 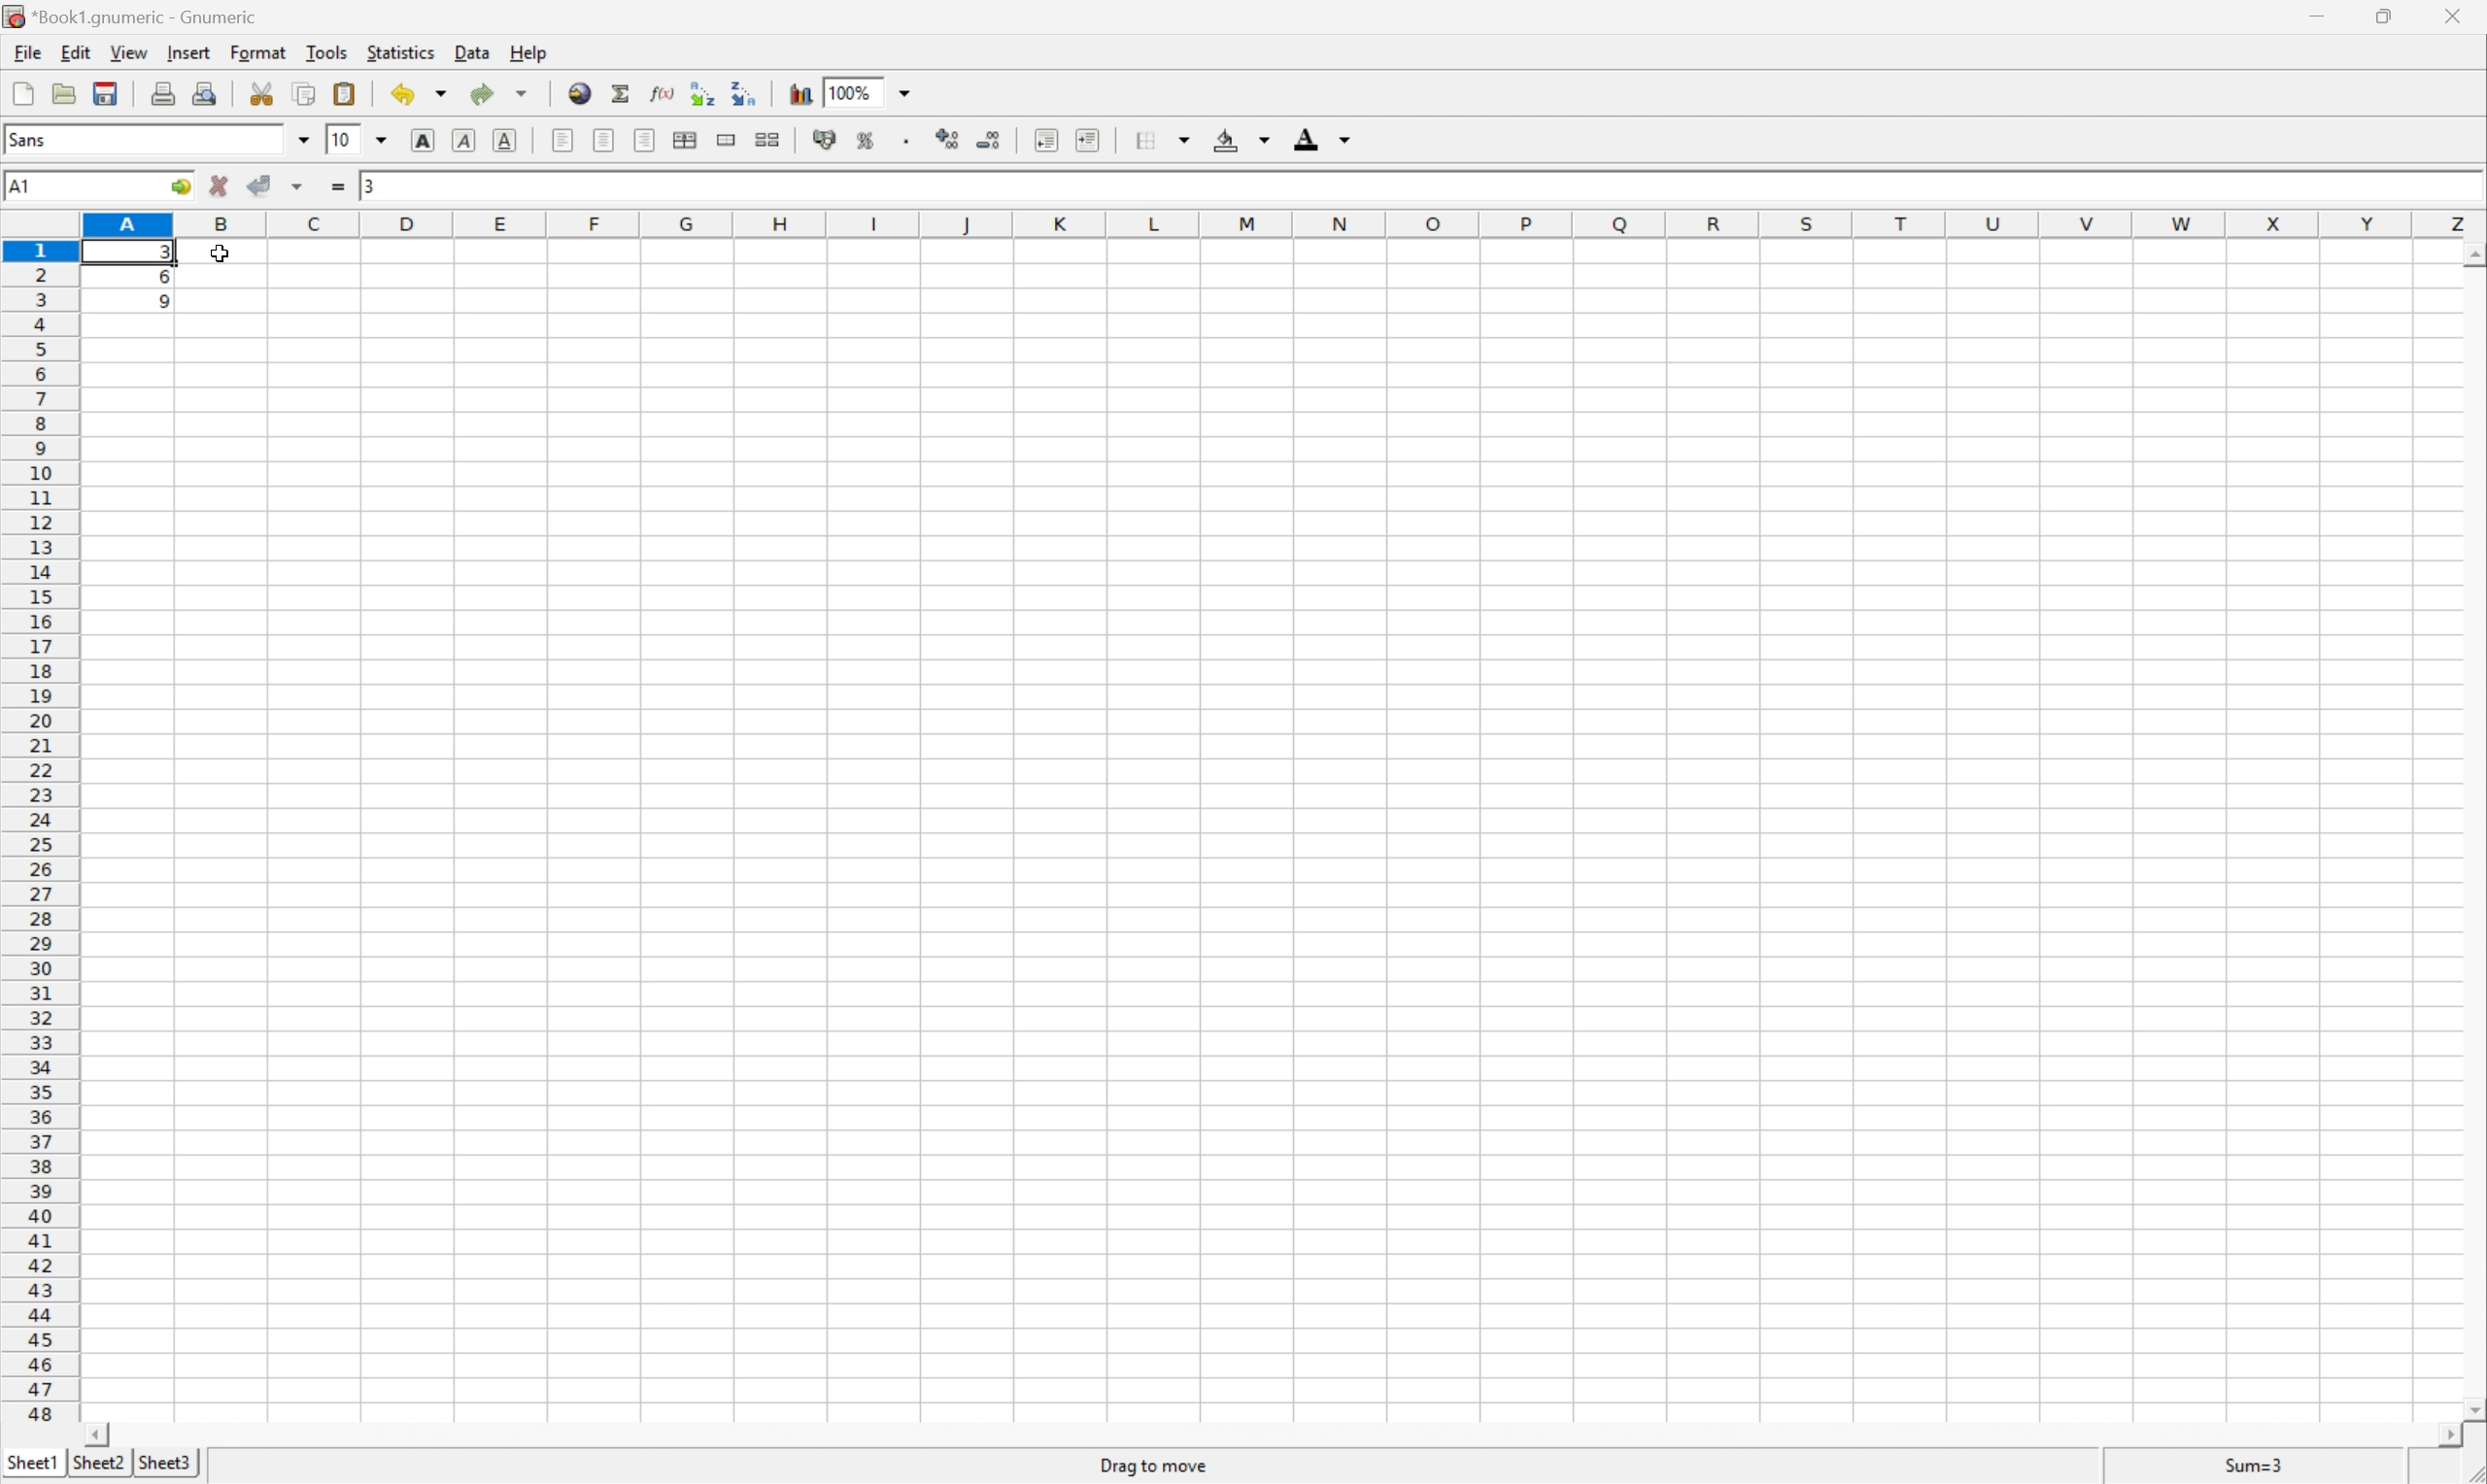 I want to click on Create a new workbook, so click(x=22, y=93).